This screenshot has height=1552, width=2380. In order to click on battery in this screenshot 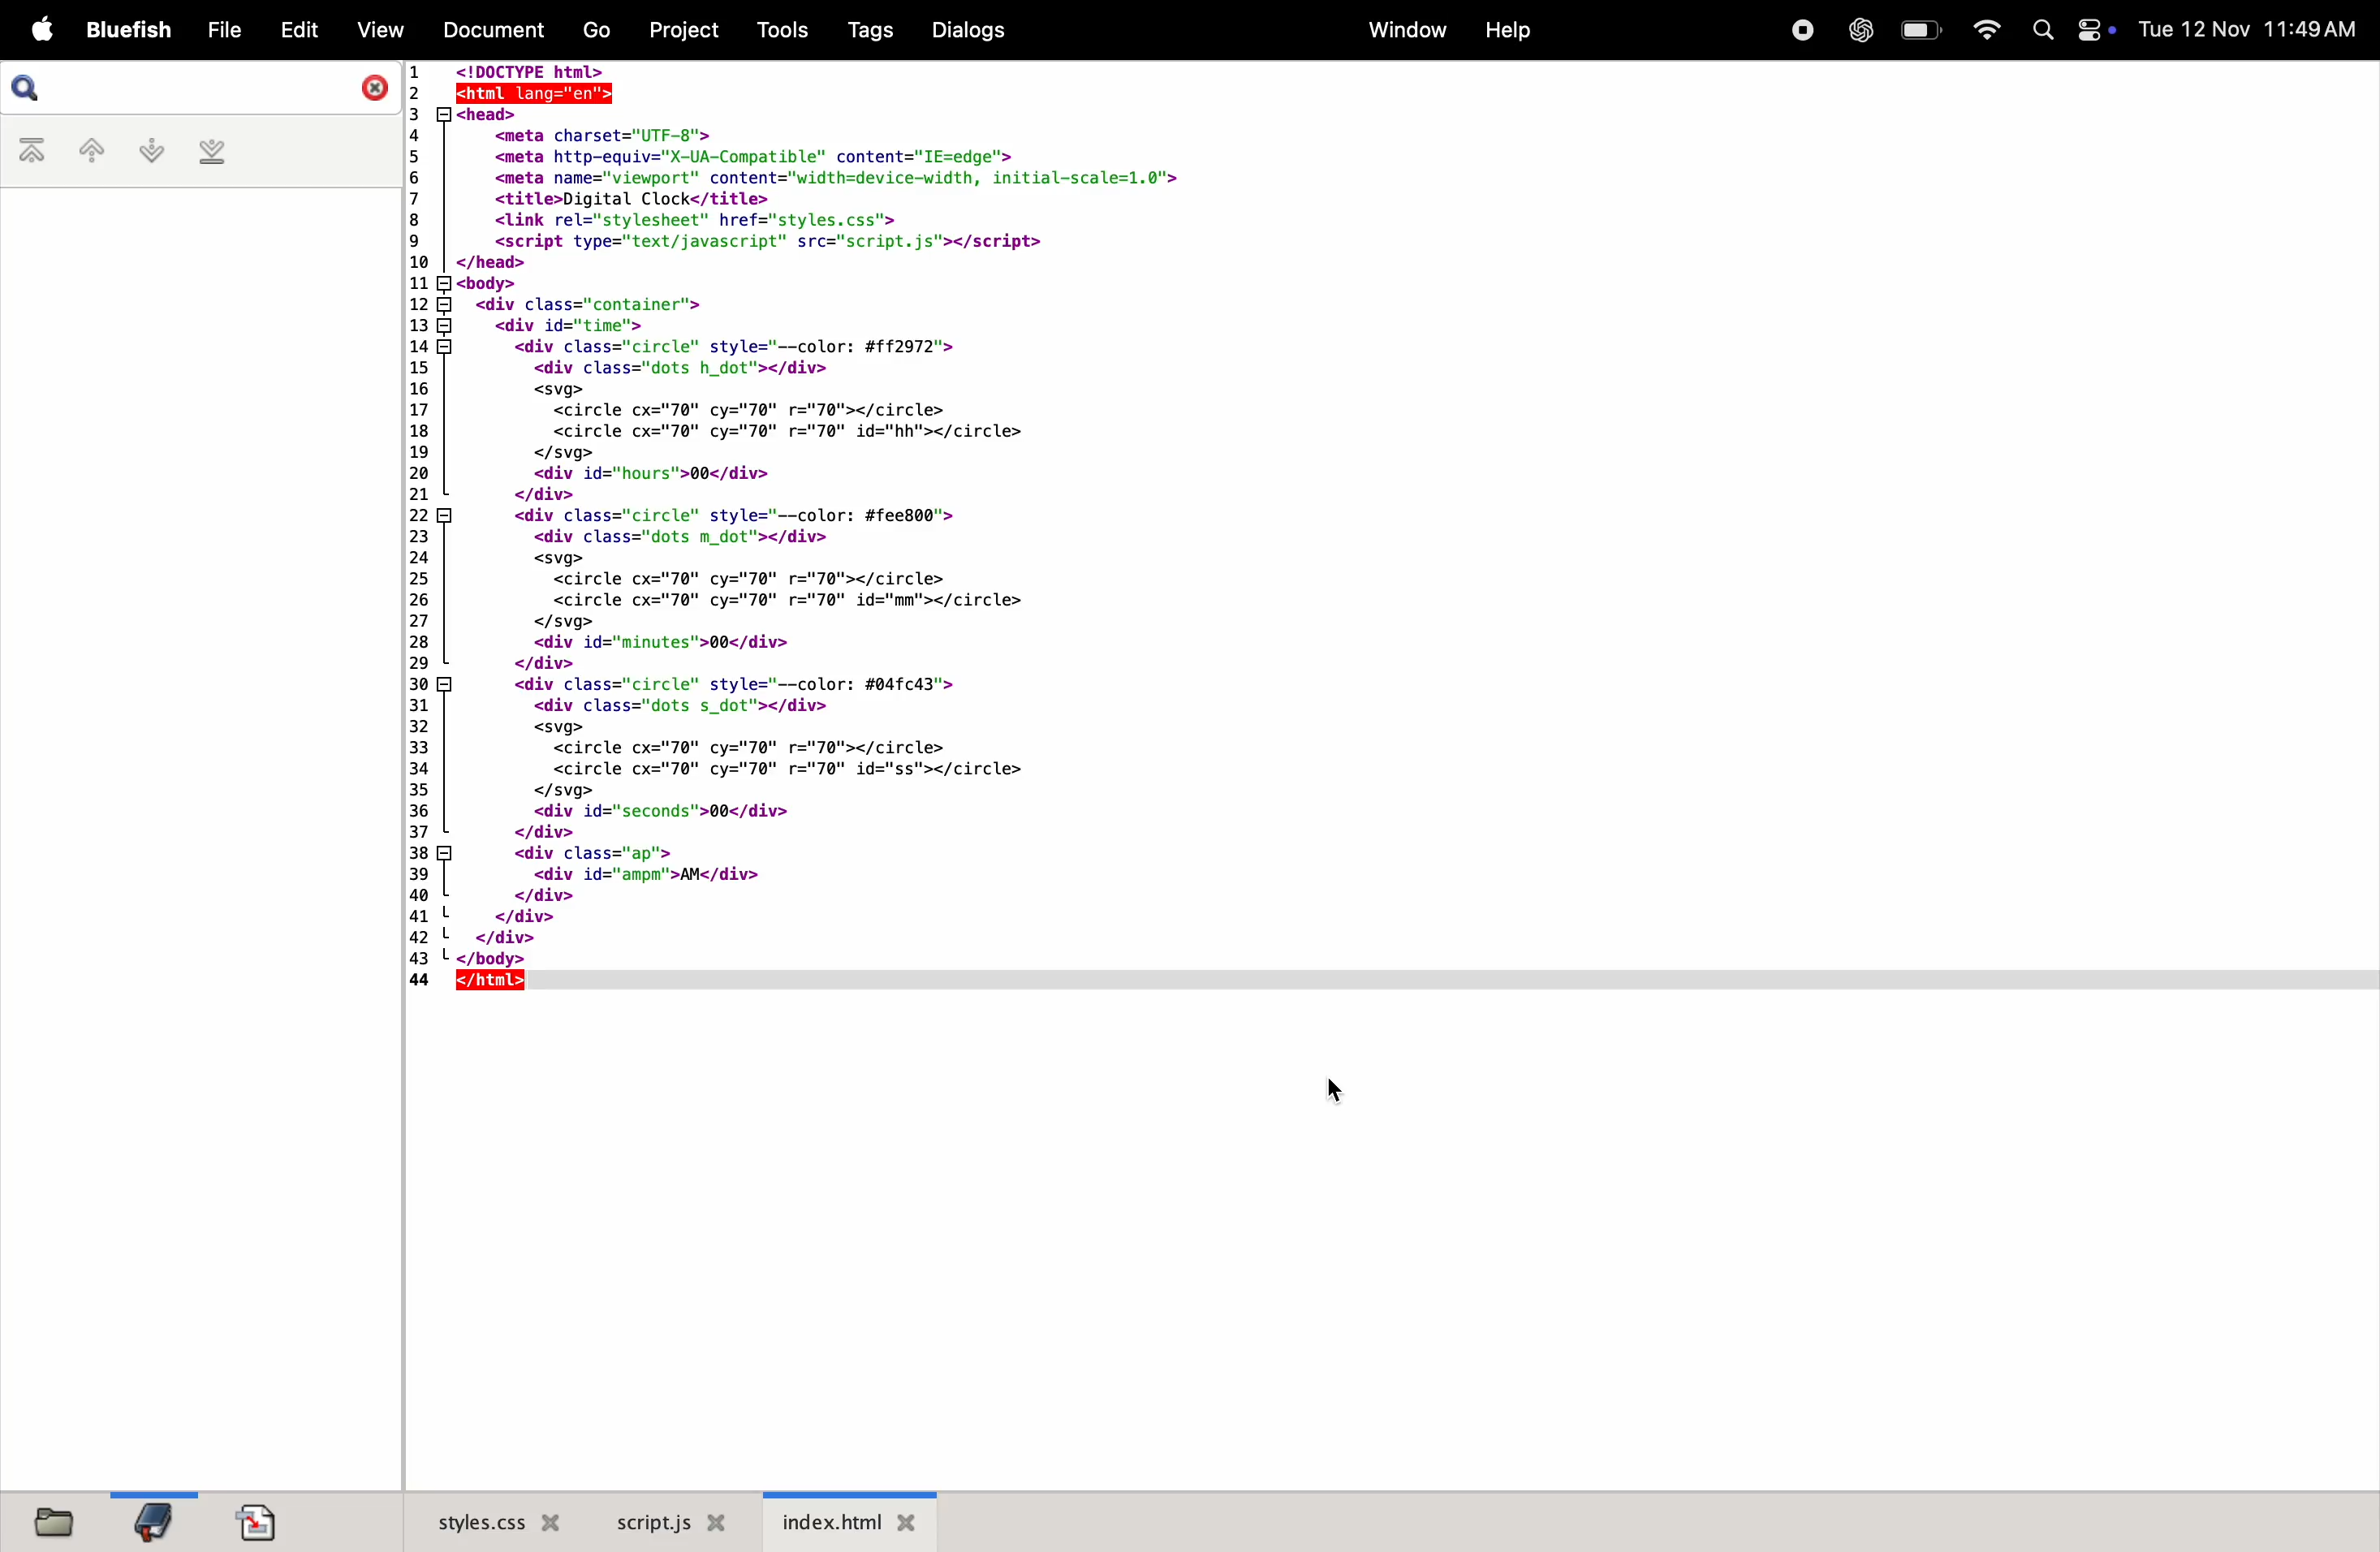, I will do `click(1919, 29)`.